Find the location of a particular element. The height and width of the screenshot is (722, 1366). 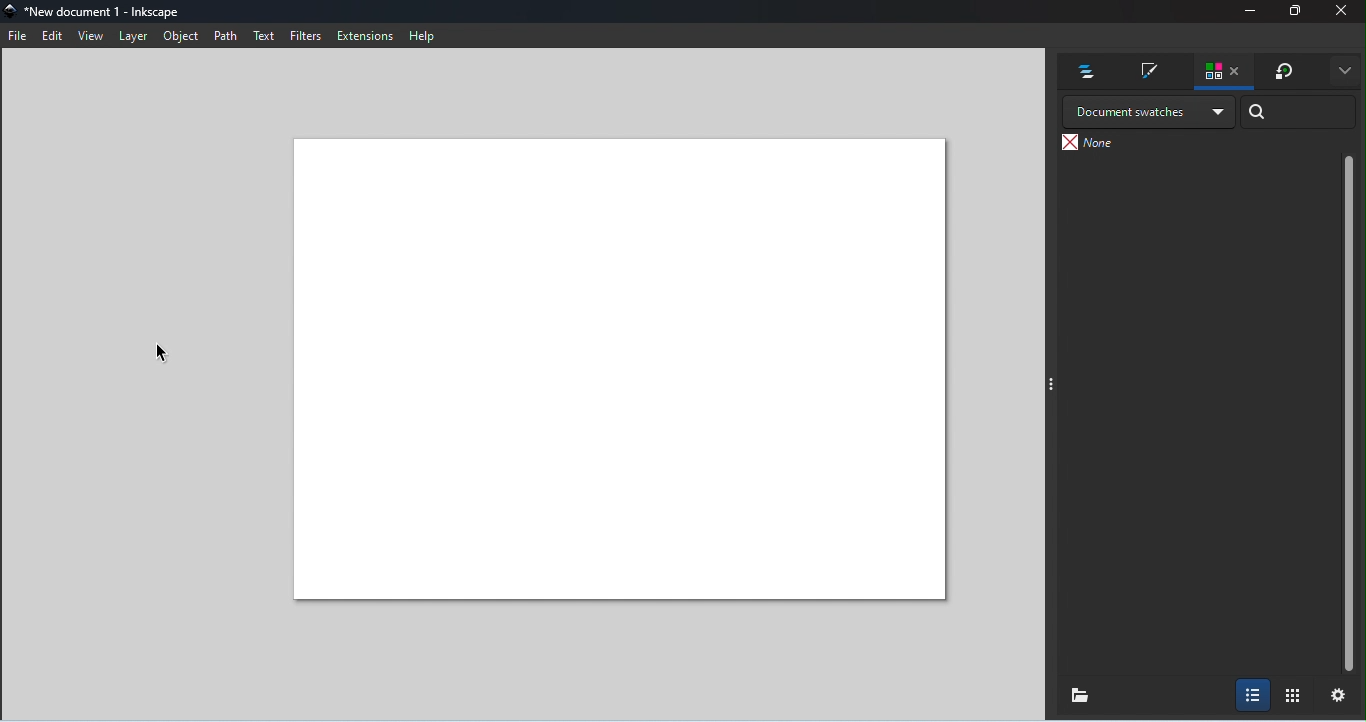

File is located at coordinates (19, 37).